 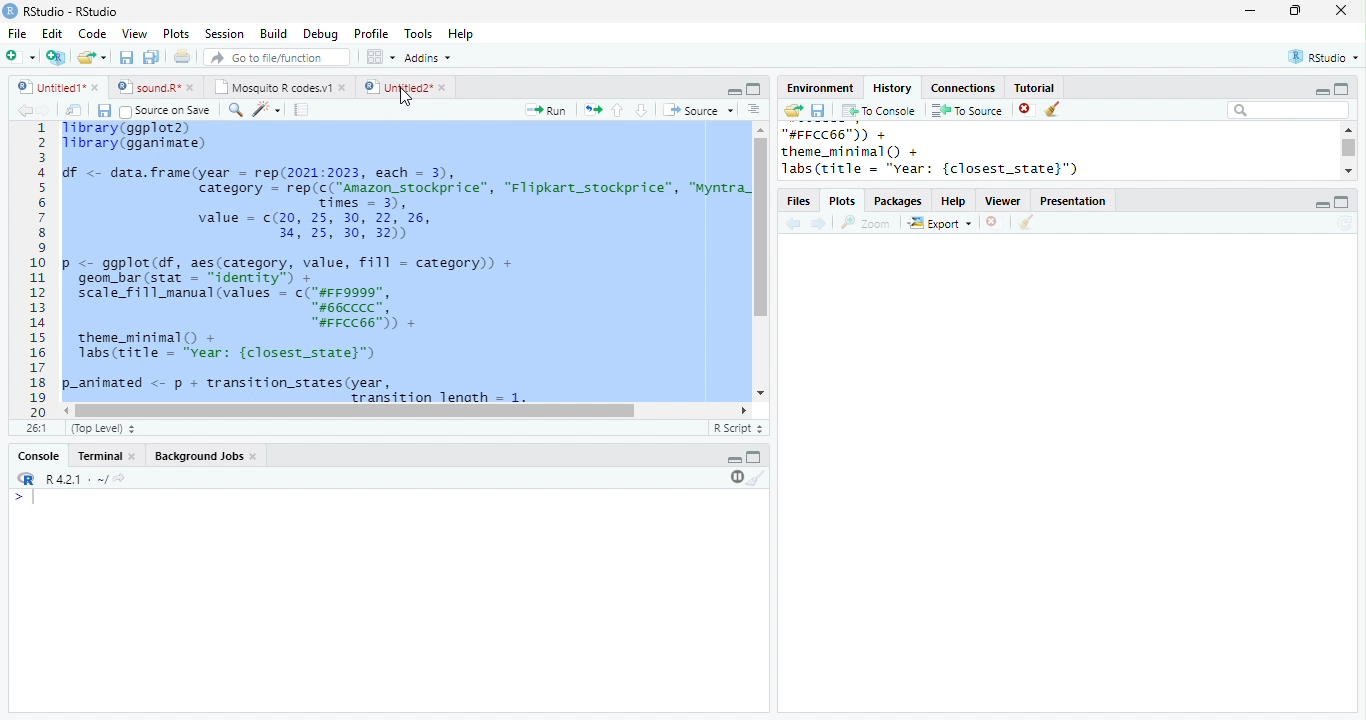 What do you see at coordinates (37, 271) in the screenshot?
I see `line numbering` at bounding box center [37, 271].